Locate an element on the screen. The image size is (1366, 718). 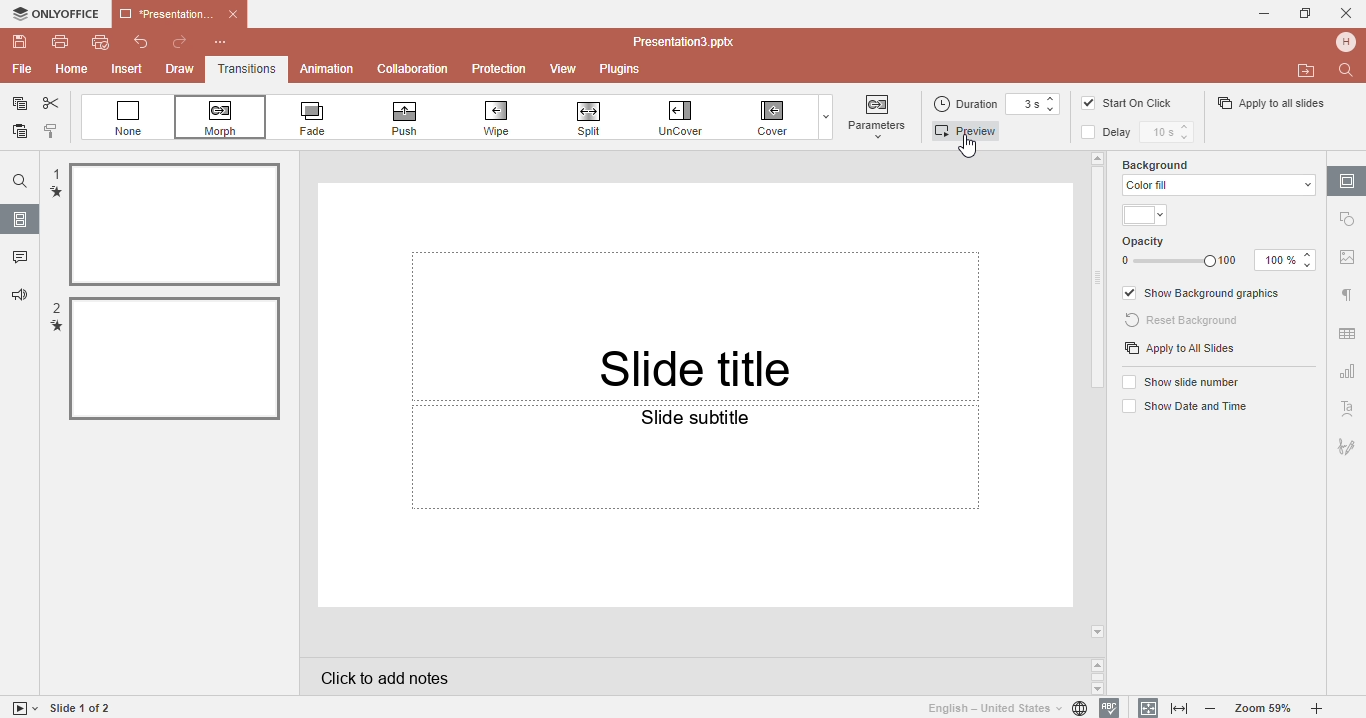
None is located at coordinates (129, 118).